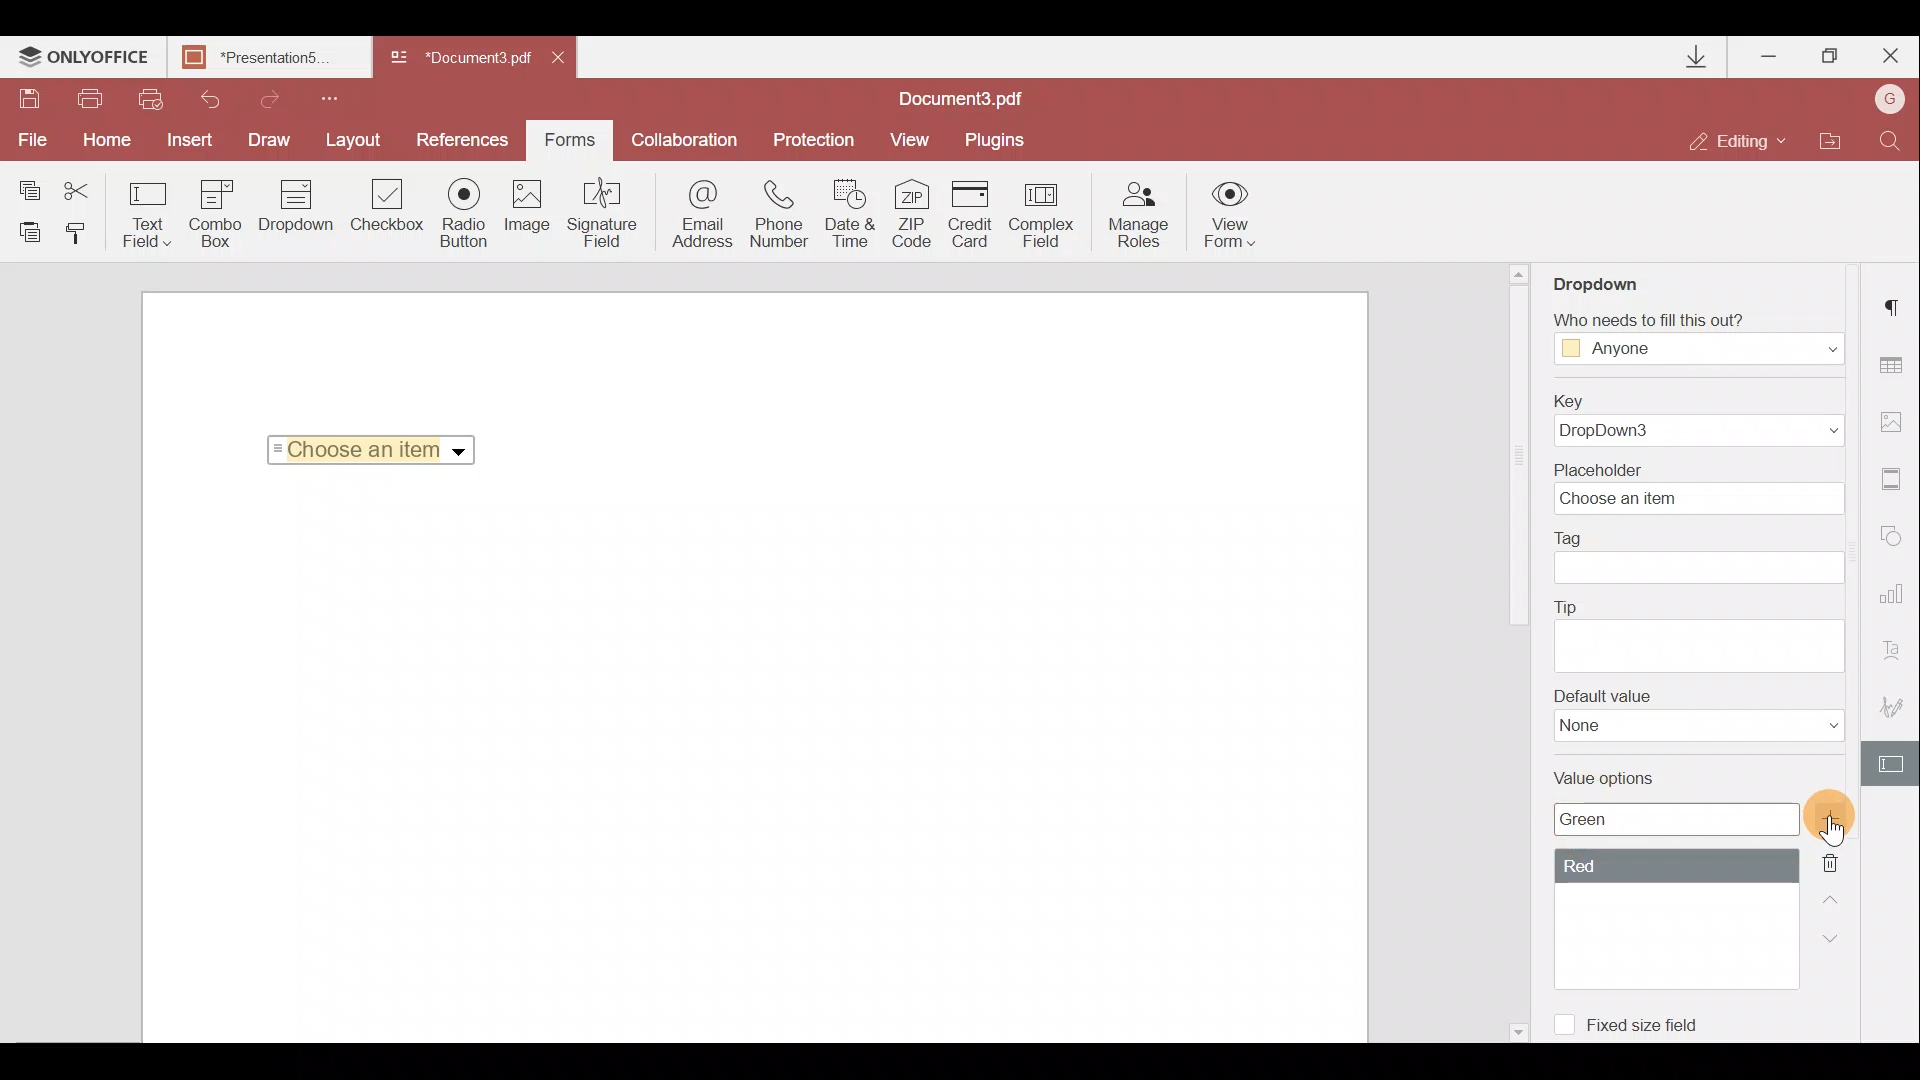 This screenshot has height=1080, width=1920. Describe the element at coordinates (1900, 365) in the screenshot. I see `Table settings` at that location.